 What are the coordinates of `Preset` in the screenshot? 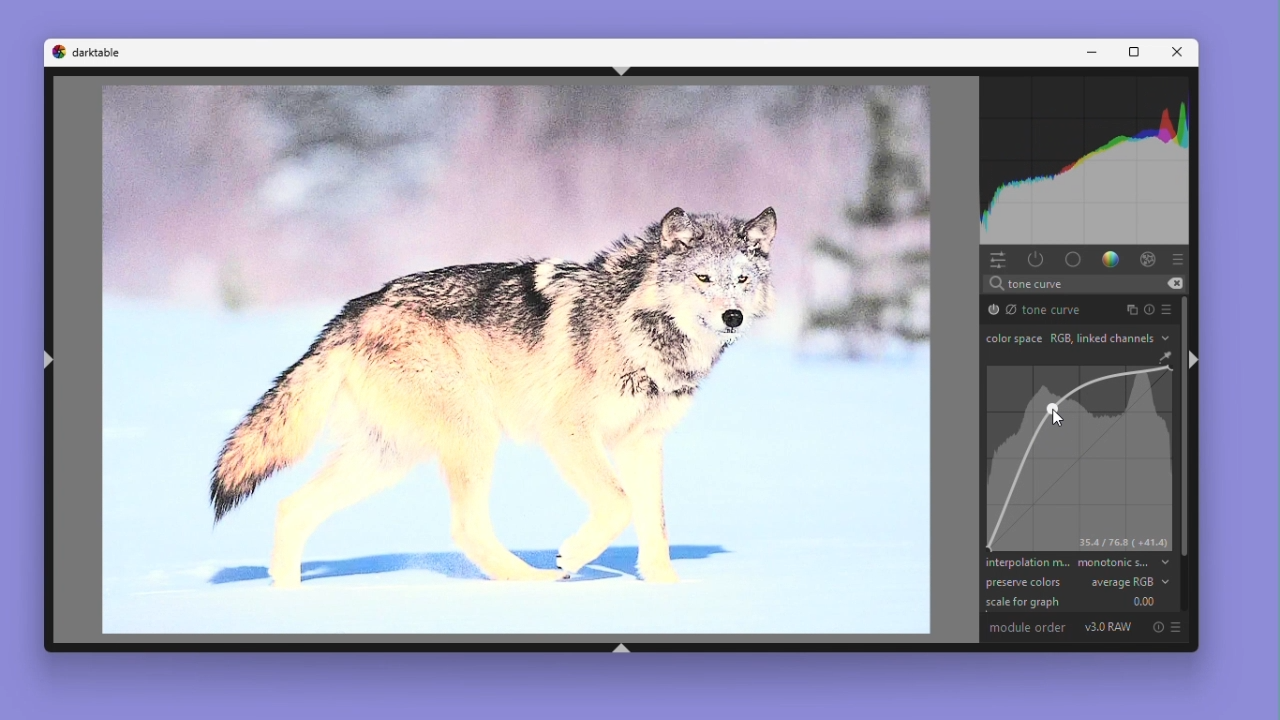 It's located at (1178, 260).